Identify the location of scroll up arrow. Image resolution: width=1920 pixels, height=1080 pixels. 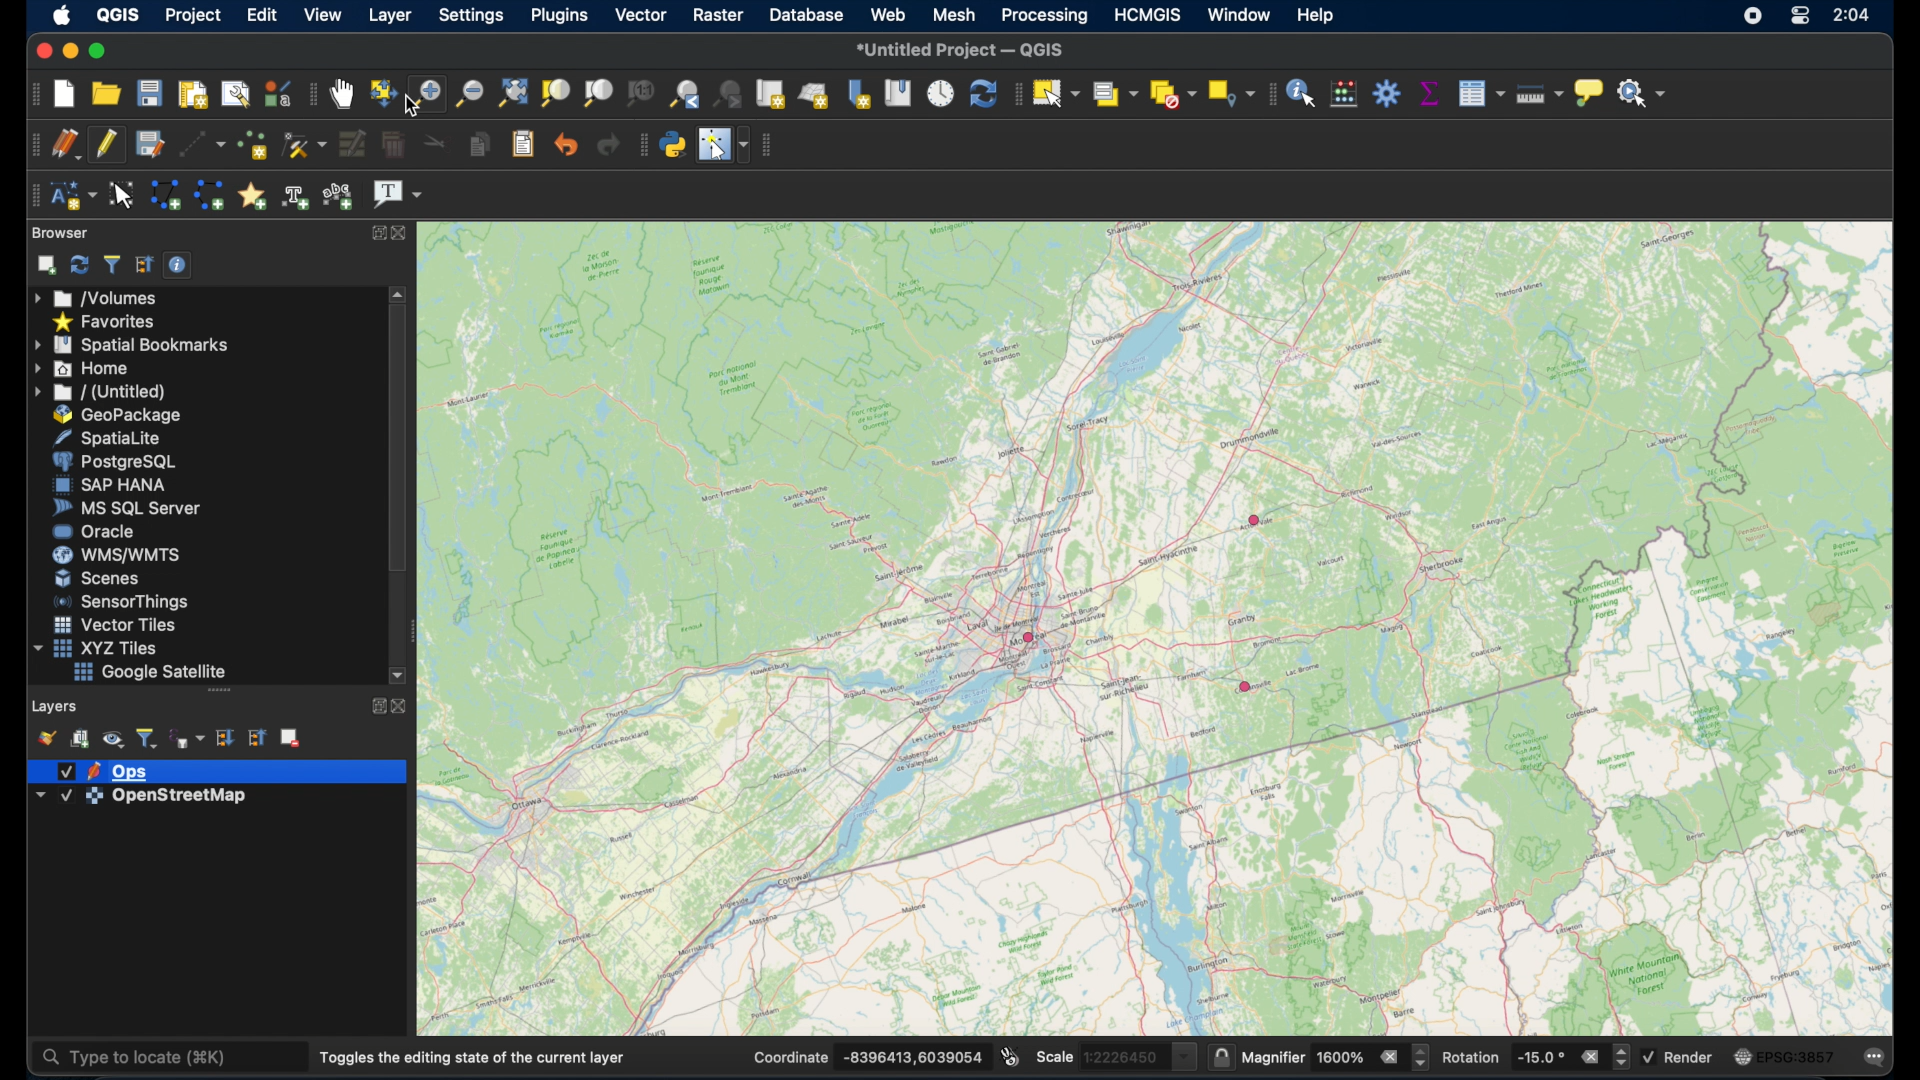
(398, 297).